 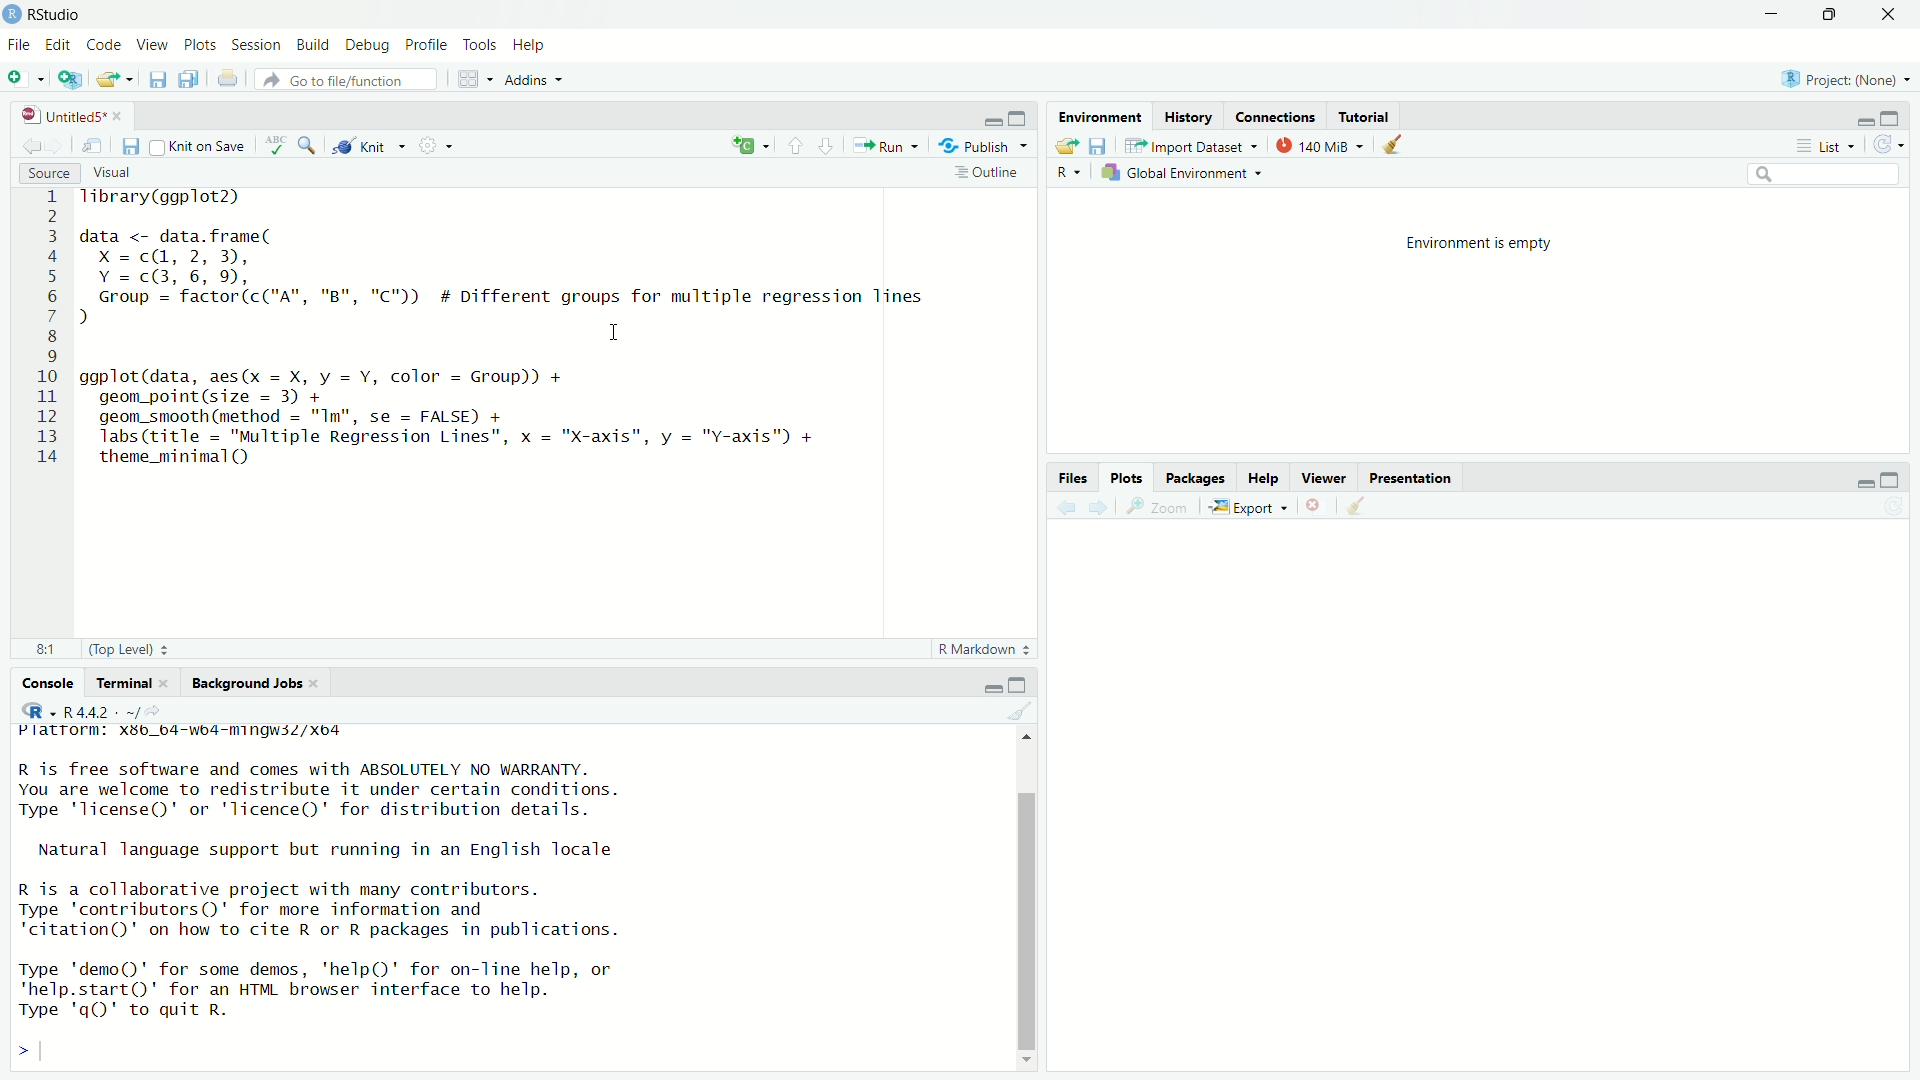 I want to click on upward, so click(x=793, y=144).